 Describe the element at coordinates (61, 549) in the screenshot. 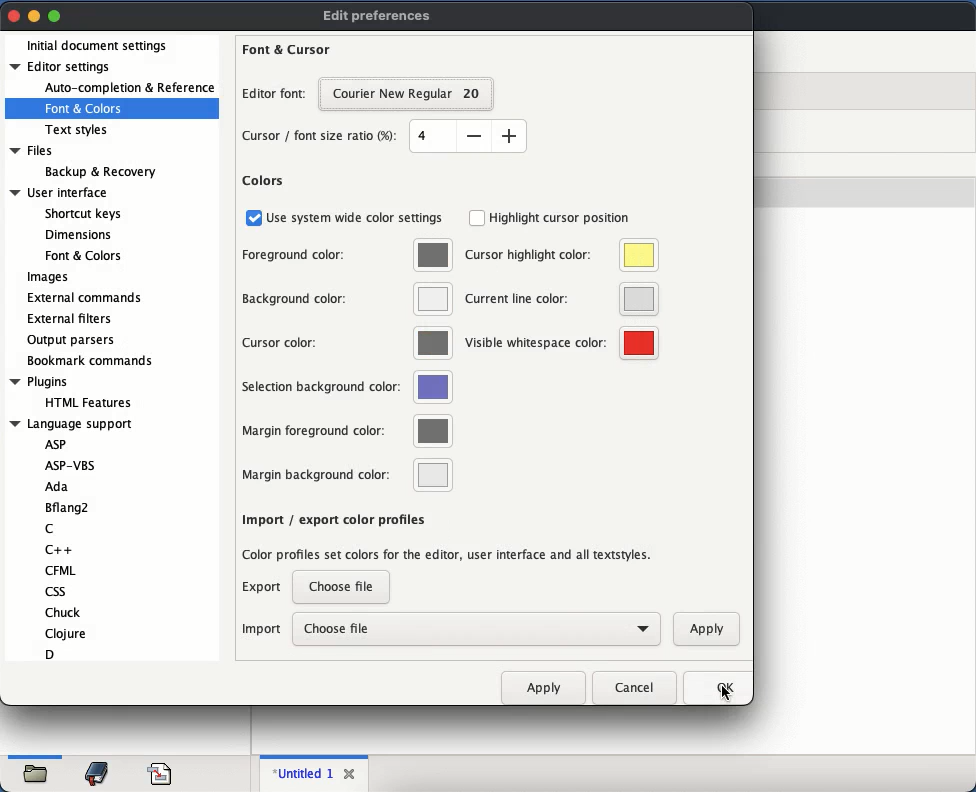

I see `C++` at that location.